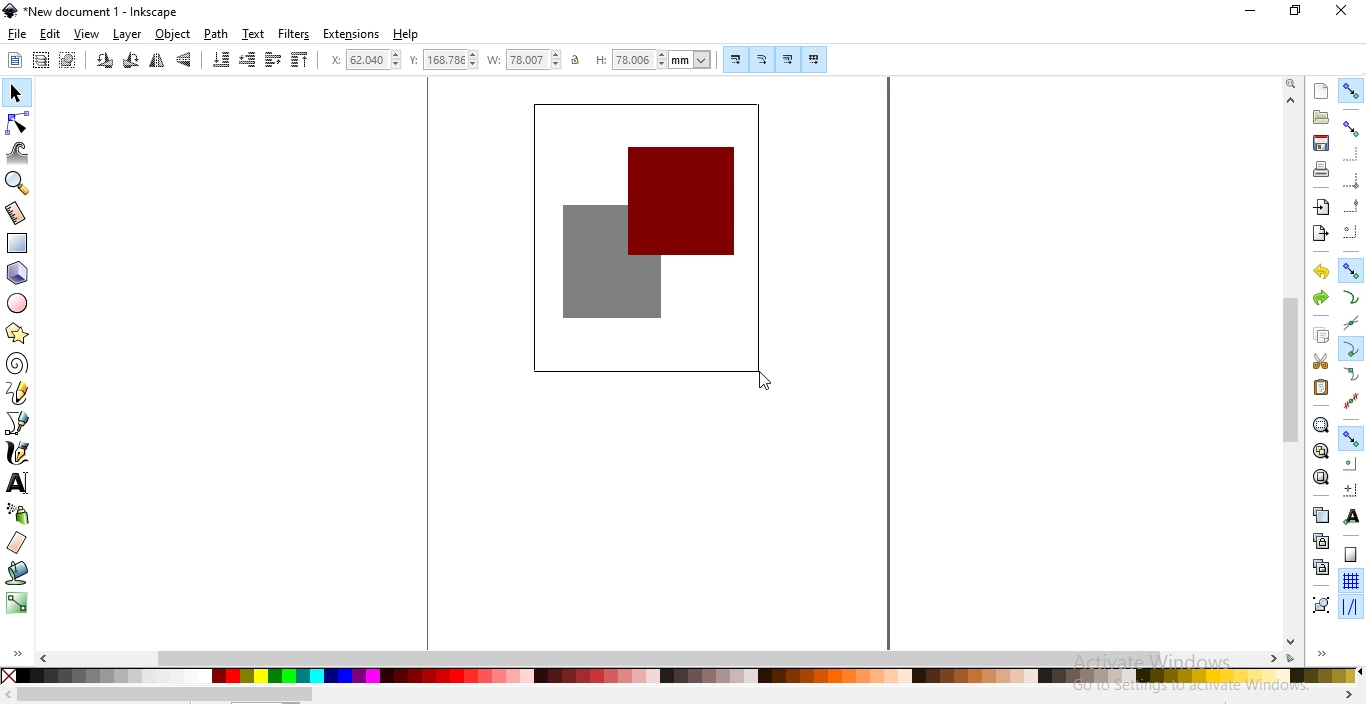 This screenshot has height=704, width=1366. Describe the element at coordinates (165, 695) in the screenshot. I see `scrollbar` at that location.